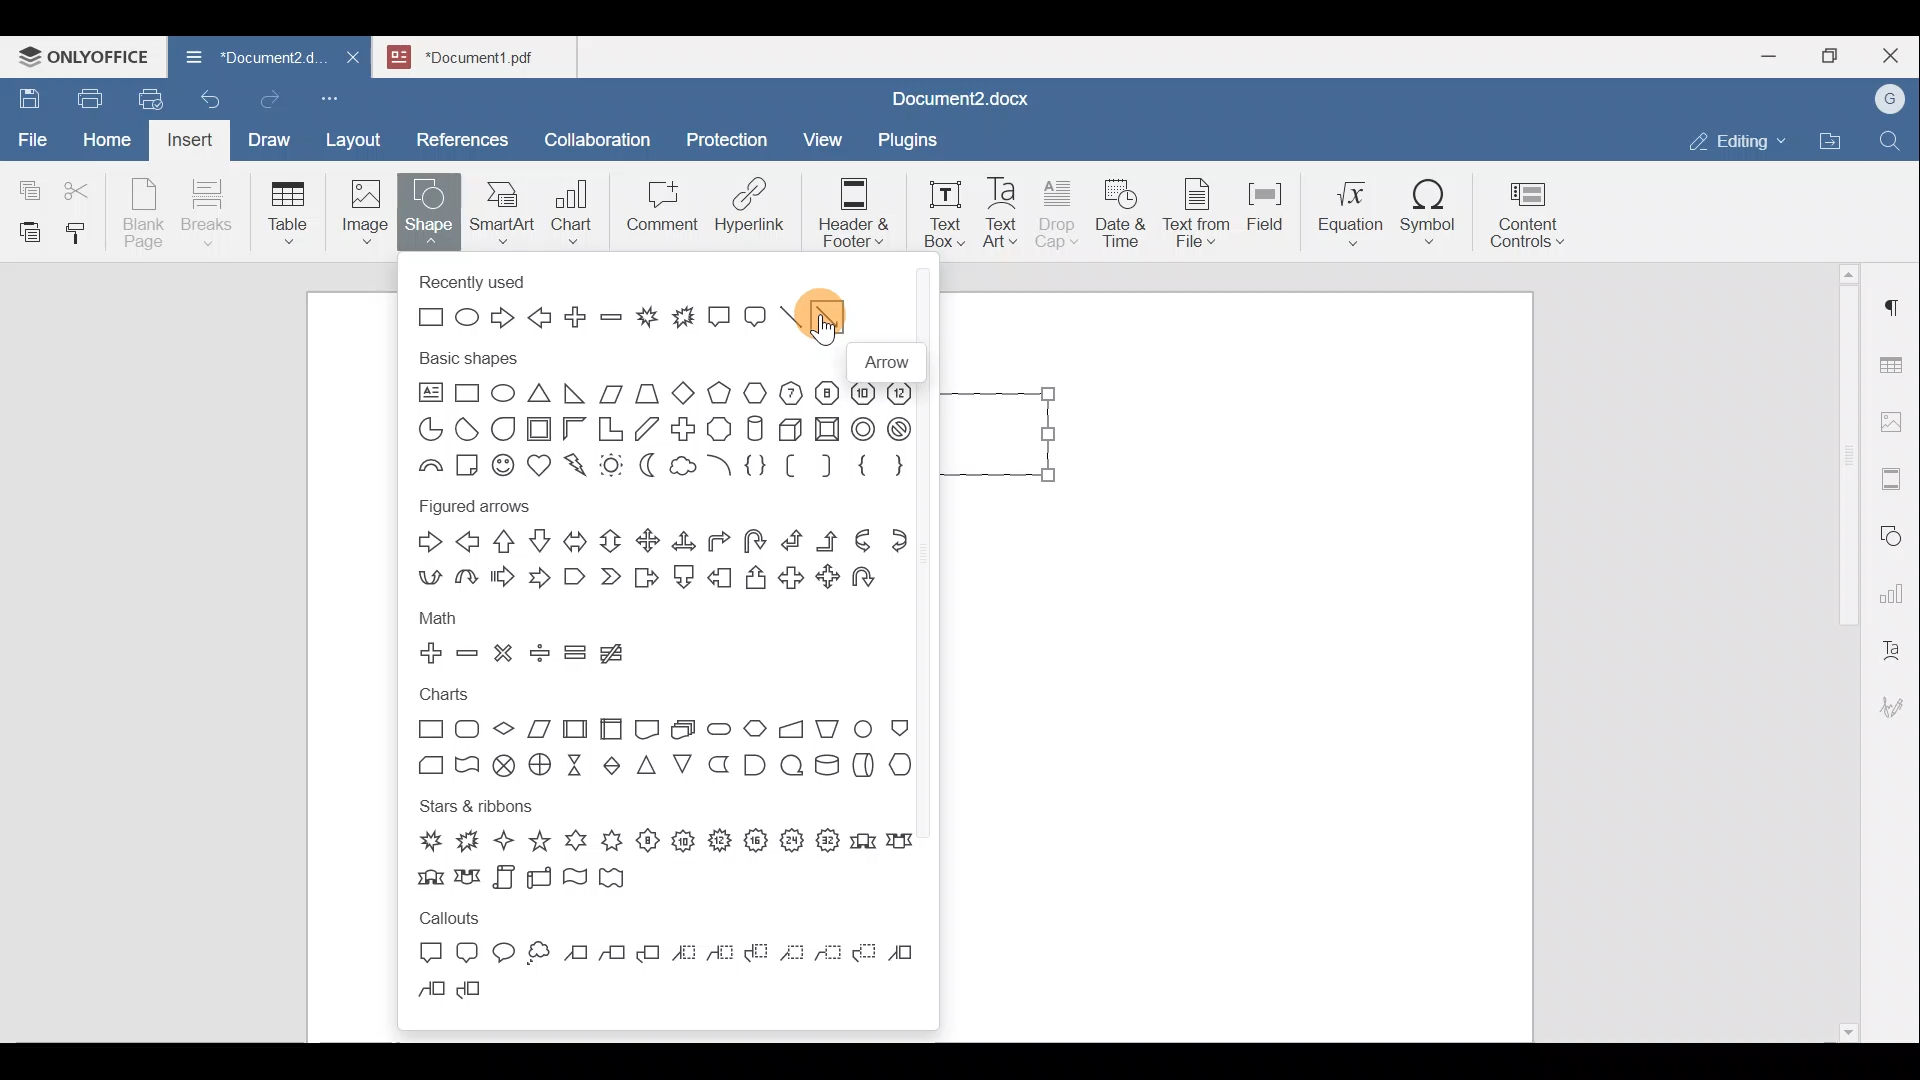 The height and width of the screenshot is (1080, 1920). I want to click on Cut, so click(84, 186).